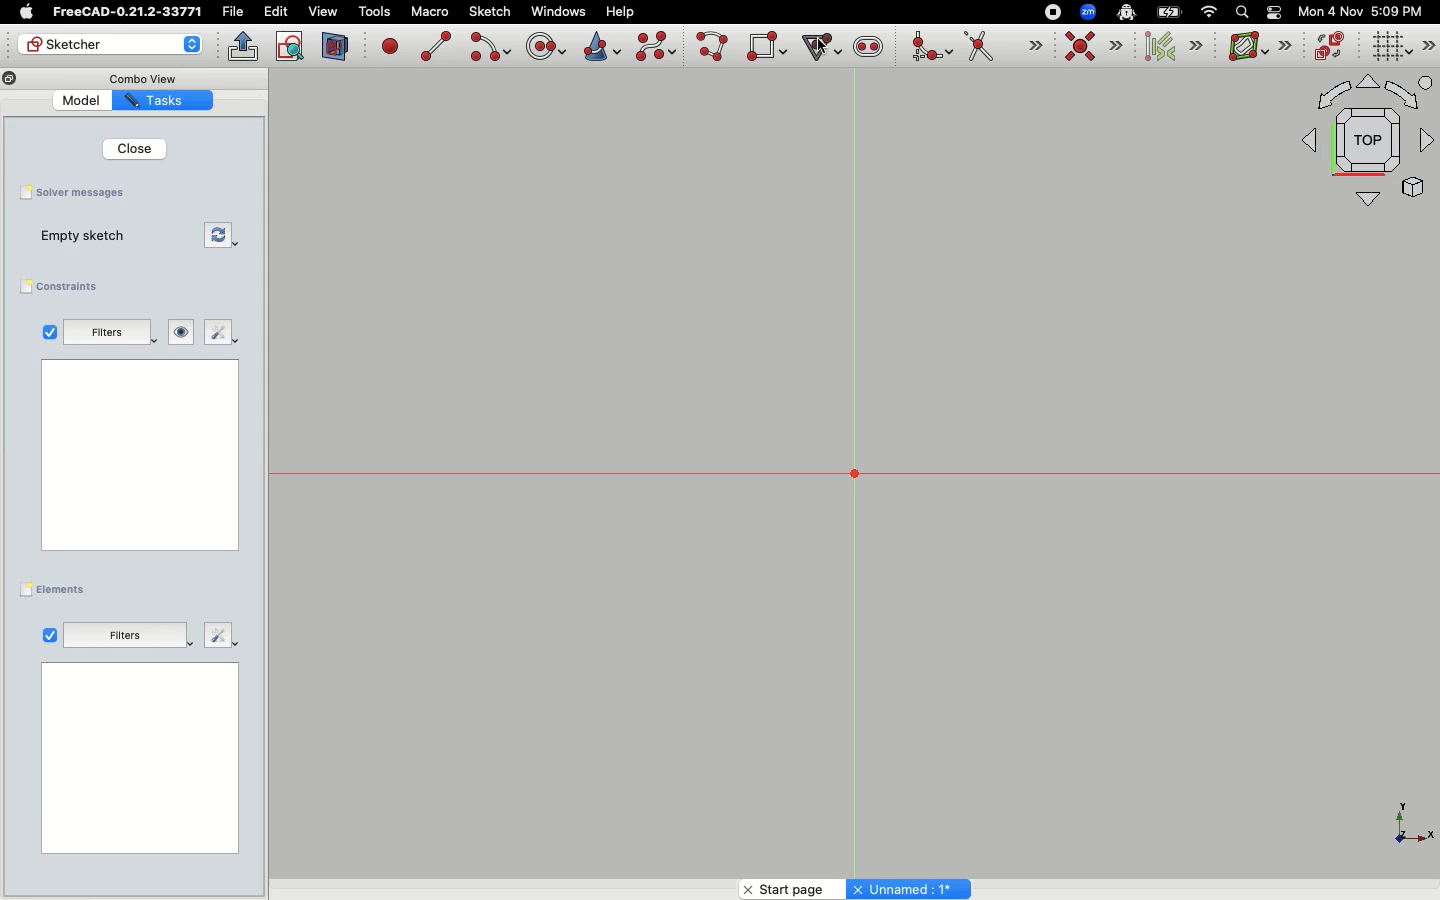 The width and height of the screenshot is (1440, 900). I want to click on Create regular polygon, so click(820, 46).